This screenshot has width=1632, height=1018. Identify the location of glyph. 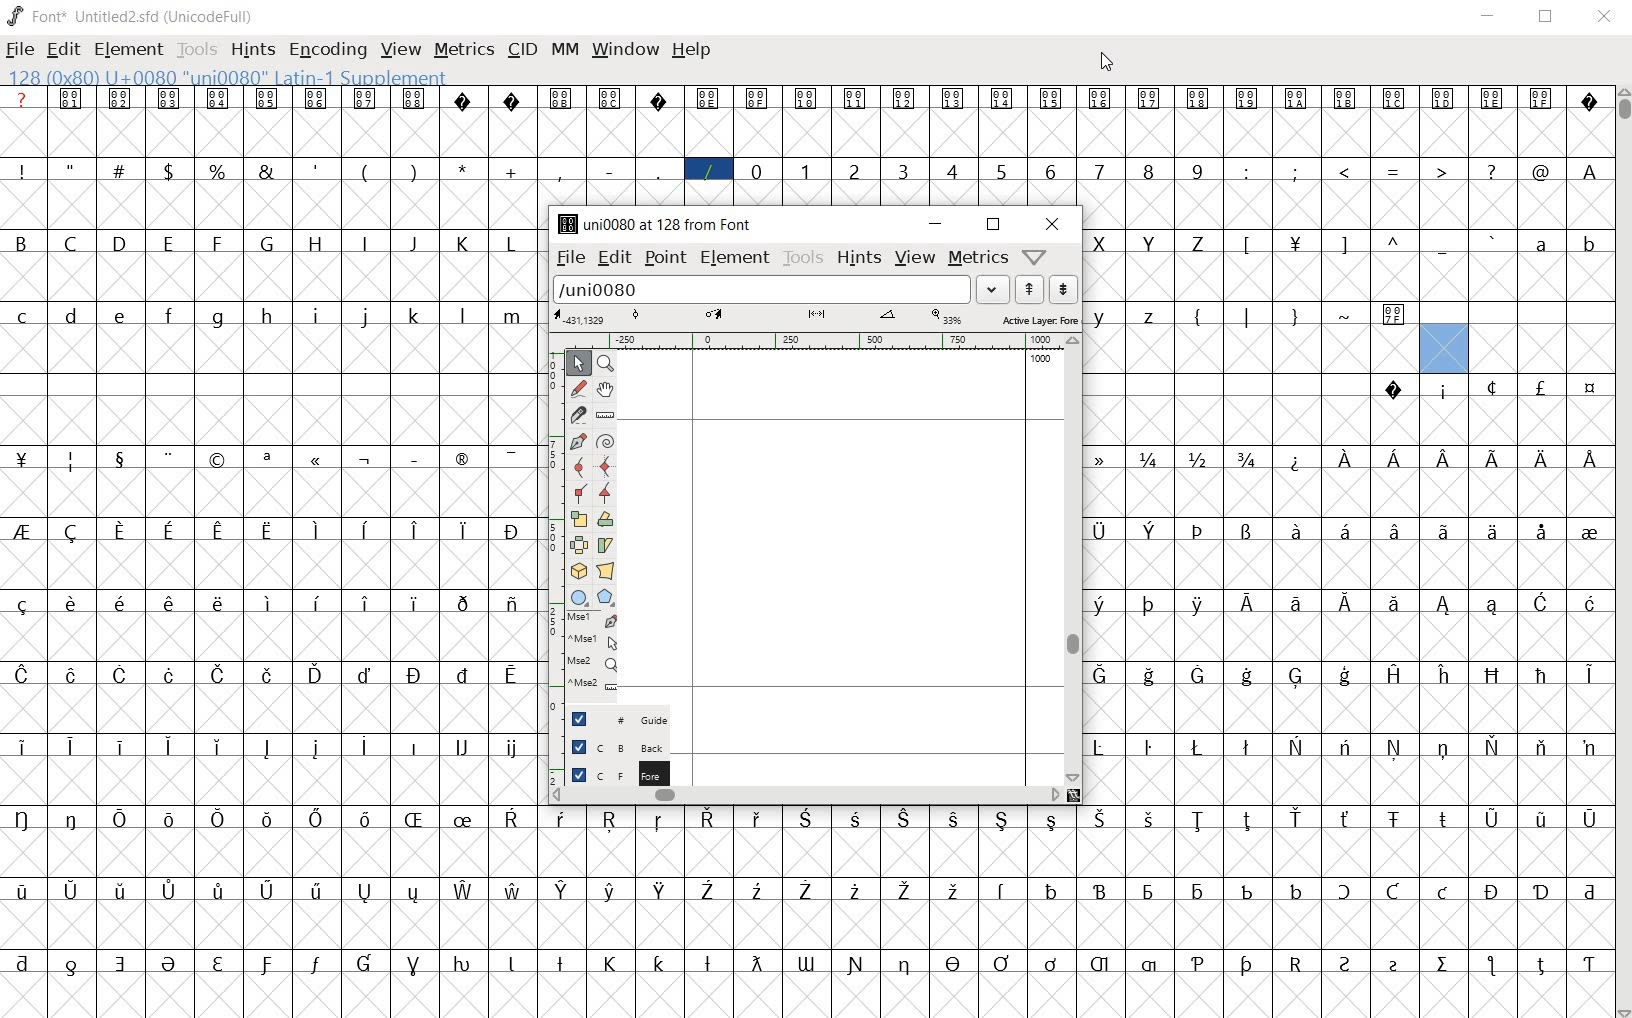
(1246, 747).